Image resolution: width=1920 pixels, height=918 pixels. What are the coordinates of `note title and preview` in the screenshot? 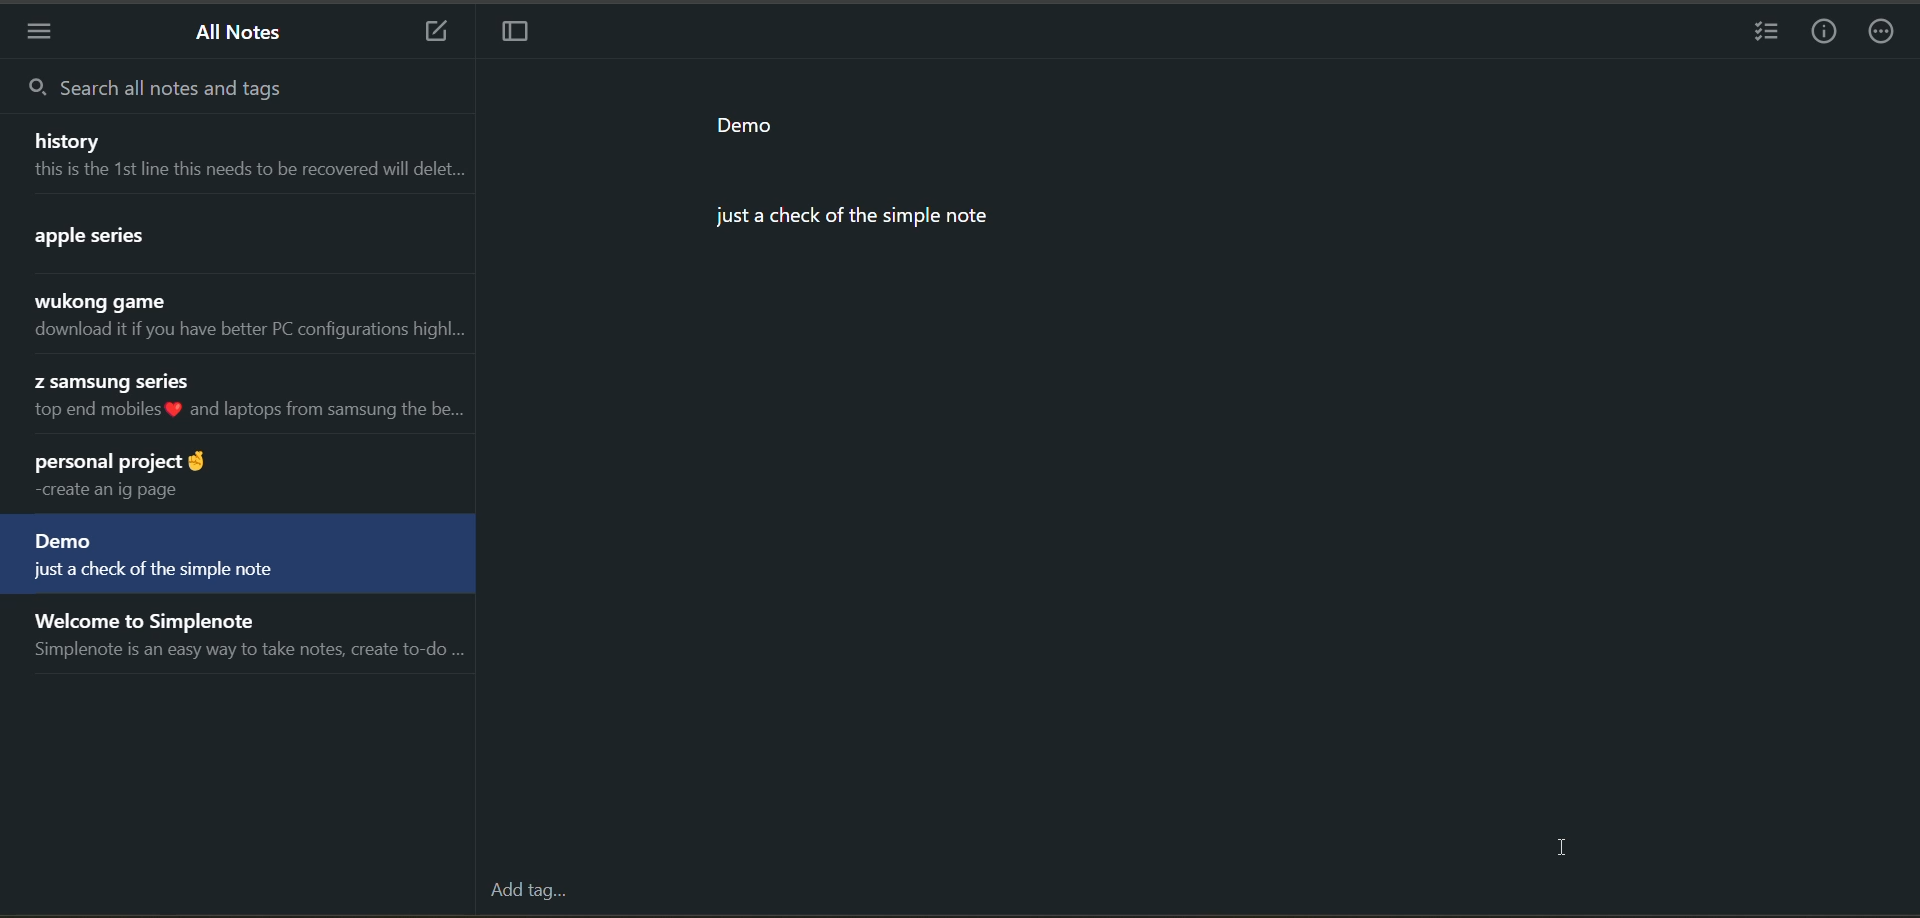 It's located at (238, 153).